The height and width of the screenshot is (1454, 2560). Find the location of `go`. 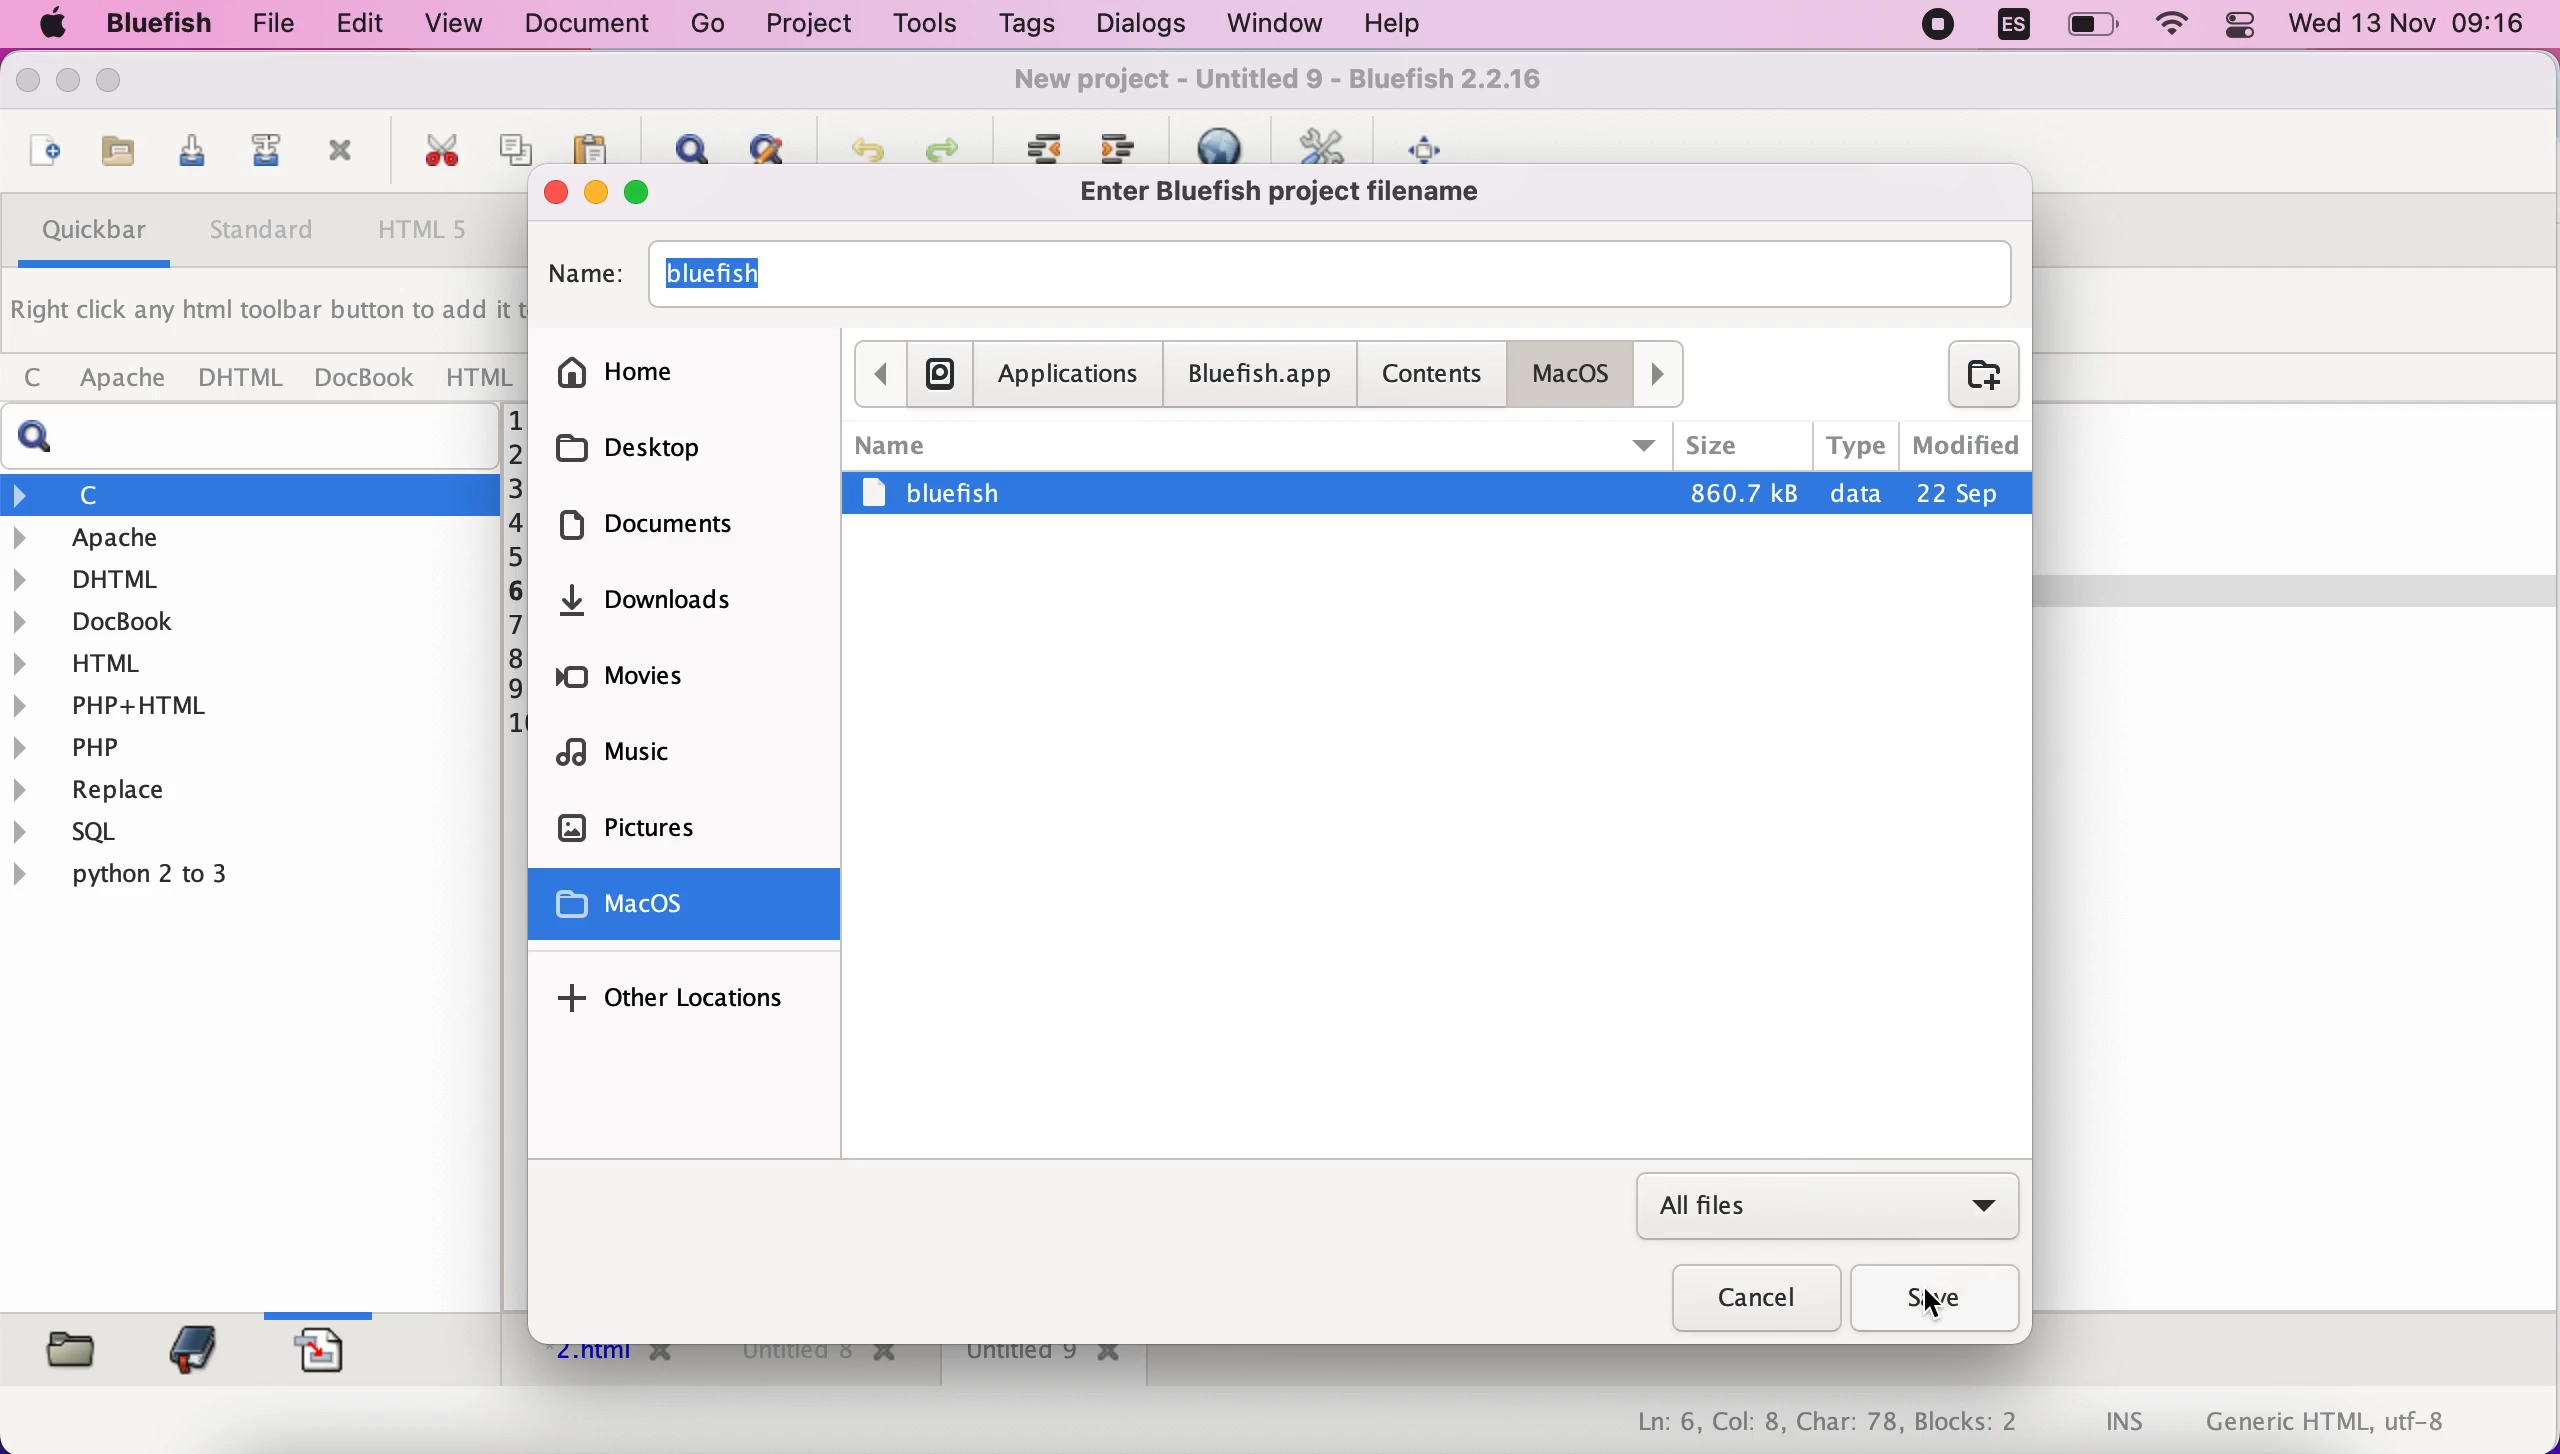

go is located at coordinates (709, 24).